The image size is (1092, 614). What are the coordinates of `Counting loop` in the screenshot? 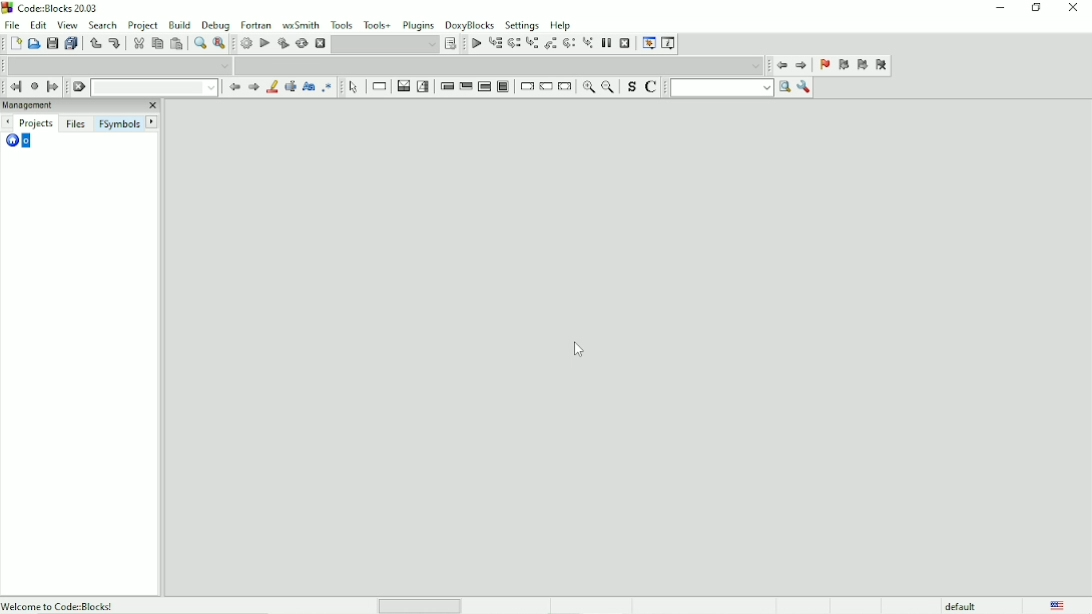 It's located at (484, 87).